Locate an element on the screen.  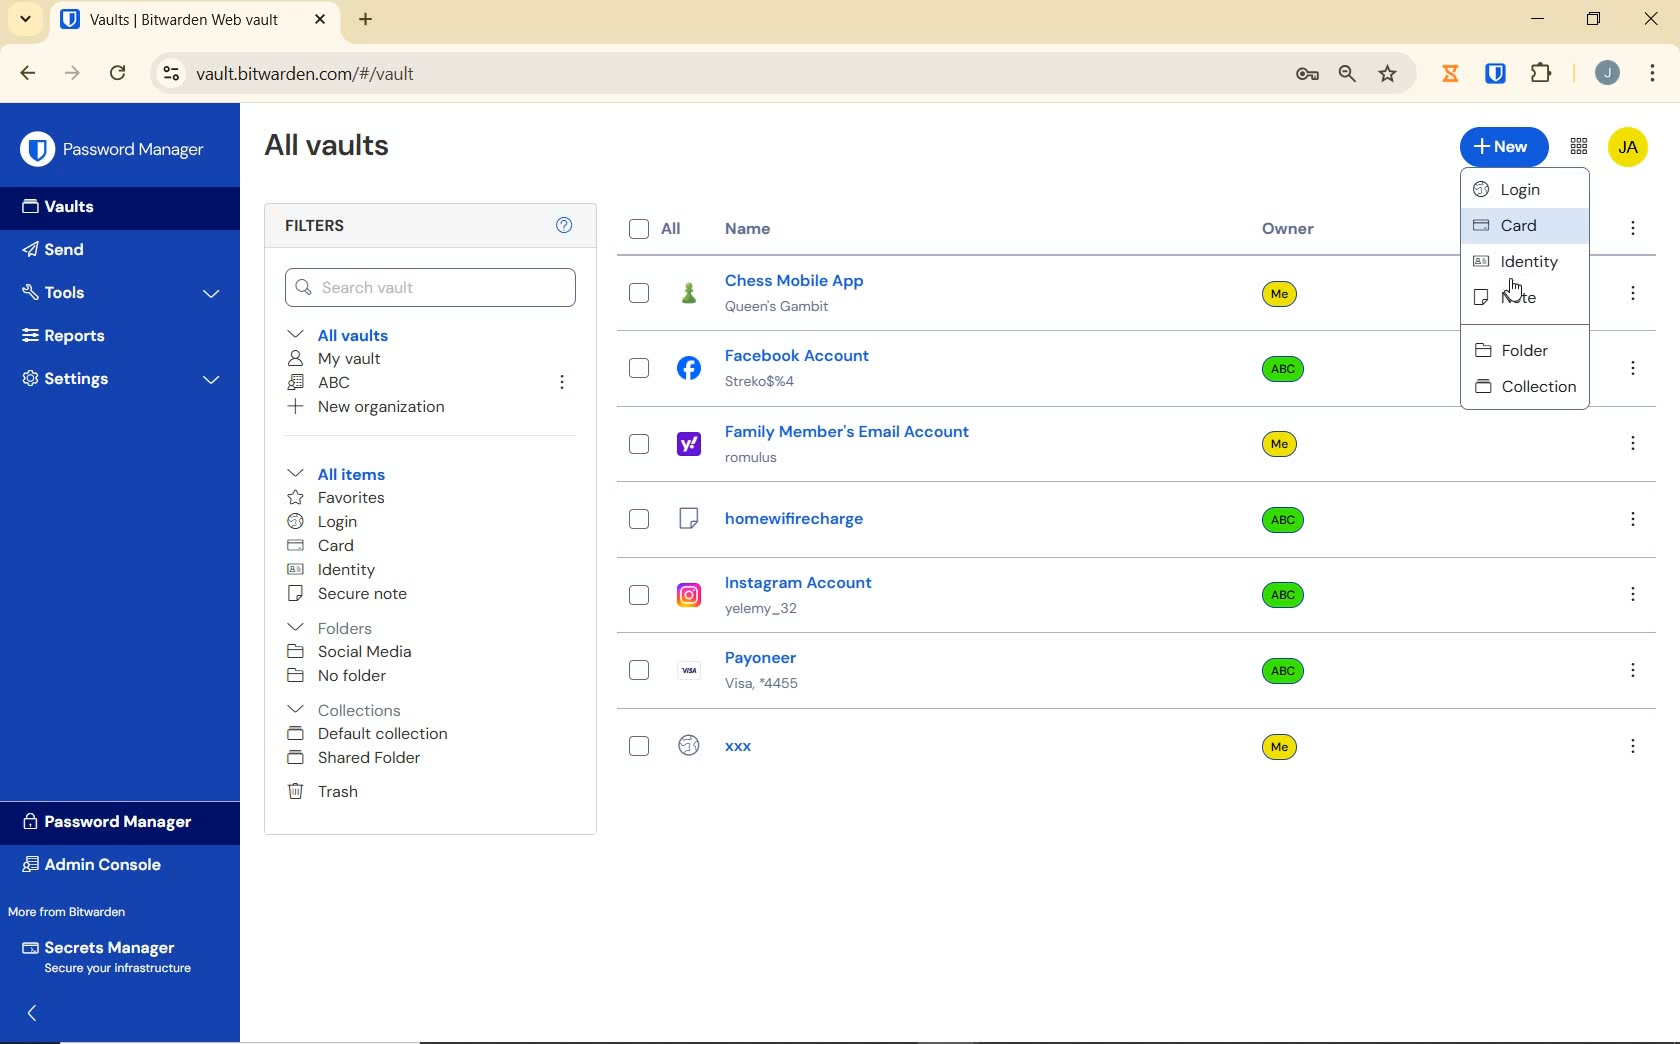
checkbox is located at coordinates (639, 445).